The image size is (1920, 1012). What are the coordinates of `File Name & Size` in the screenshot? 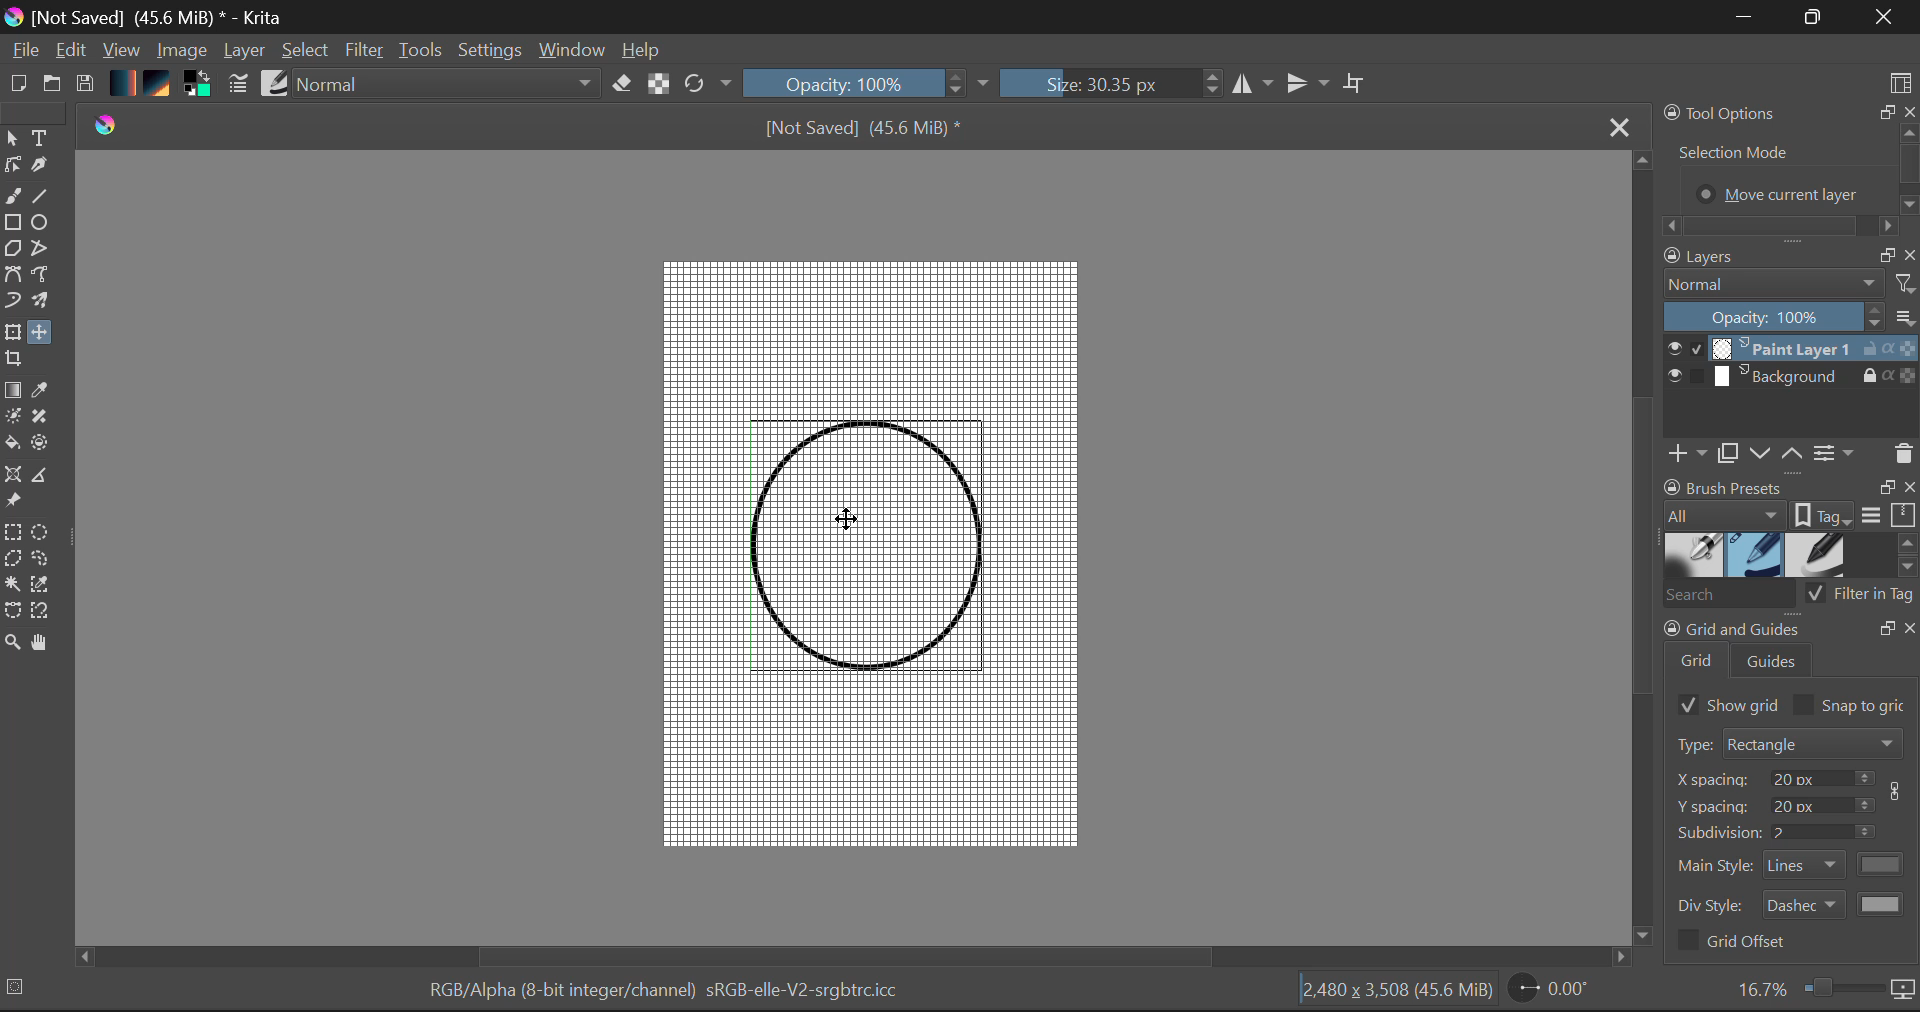 It's located at (864, 126).